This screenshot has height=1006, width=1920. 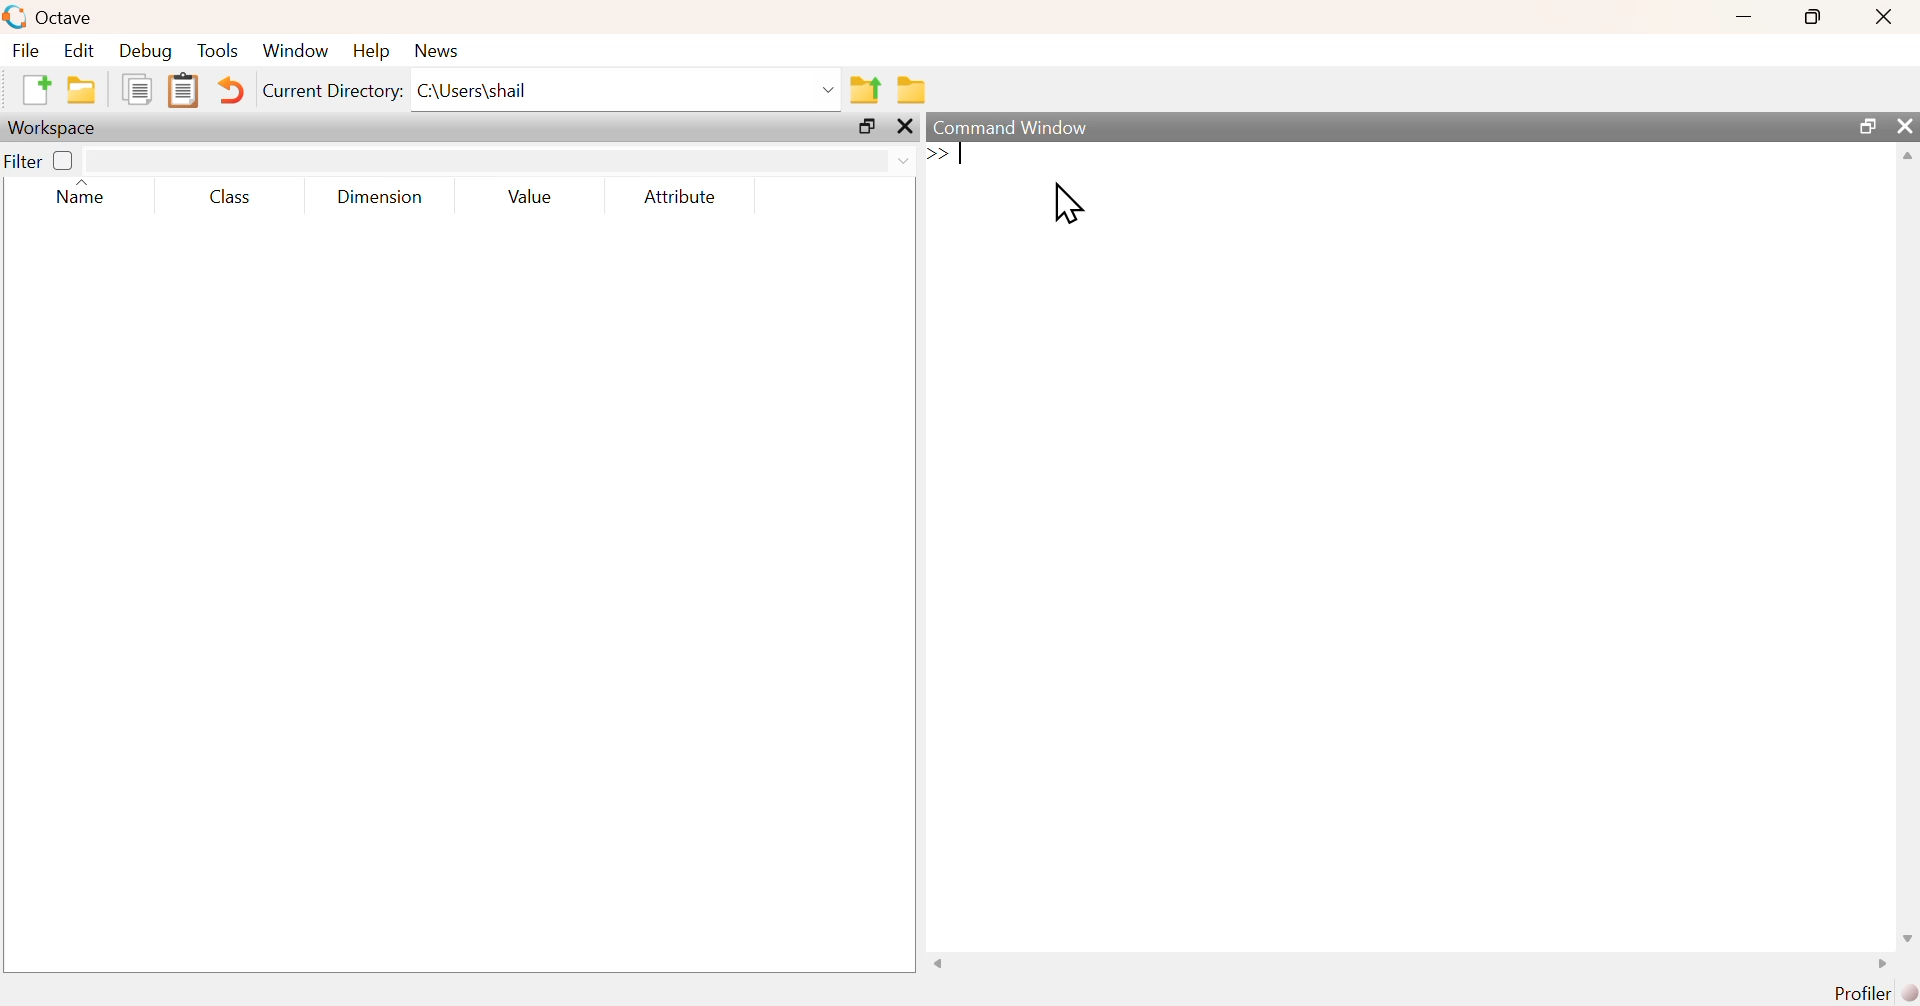 I want to click on Profiler, so click(x=1877, y=994).